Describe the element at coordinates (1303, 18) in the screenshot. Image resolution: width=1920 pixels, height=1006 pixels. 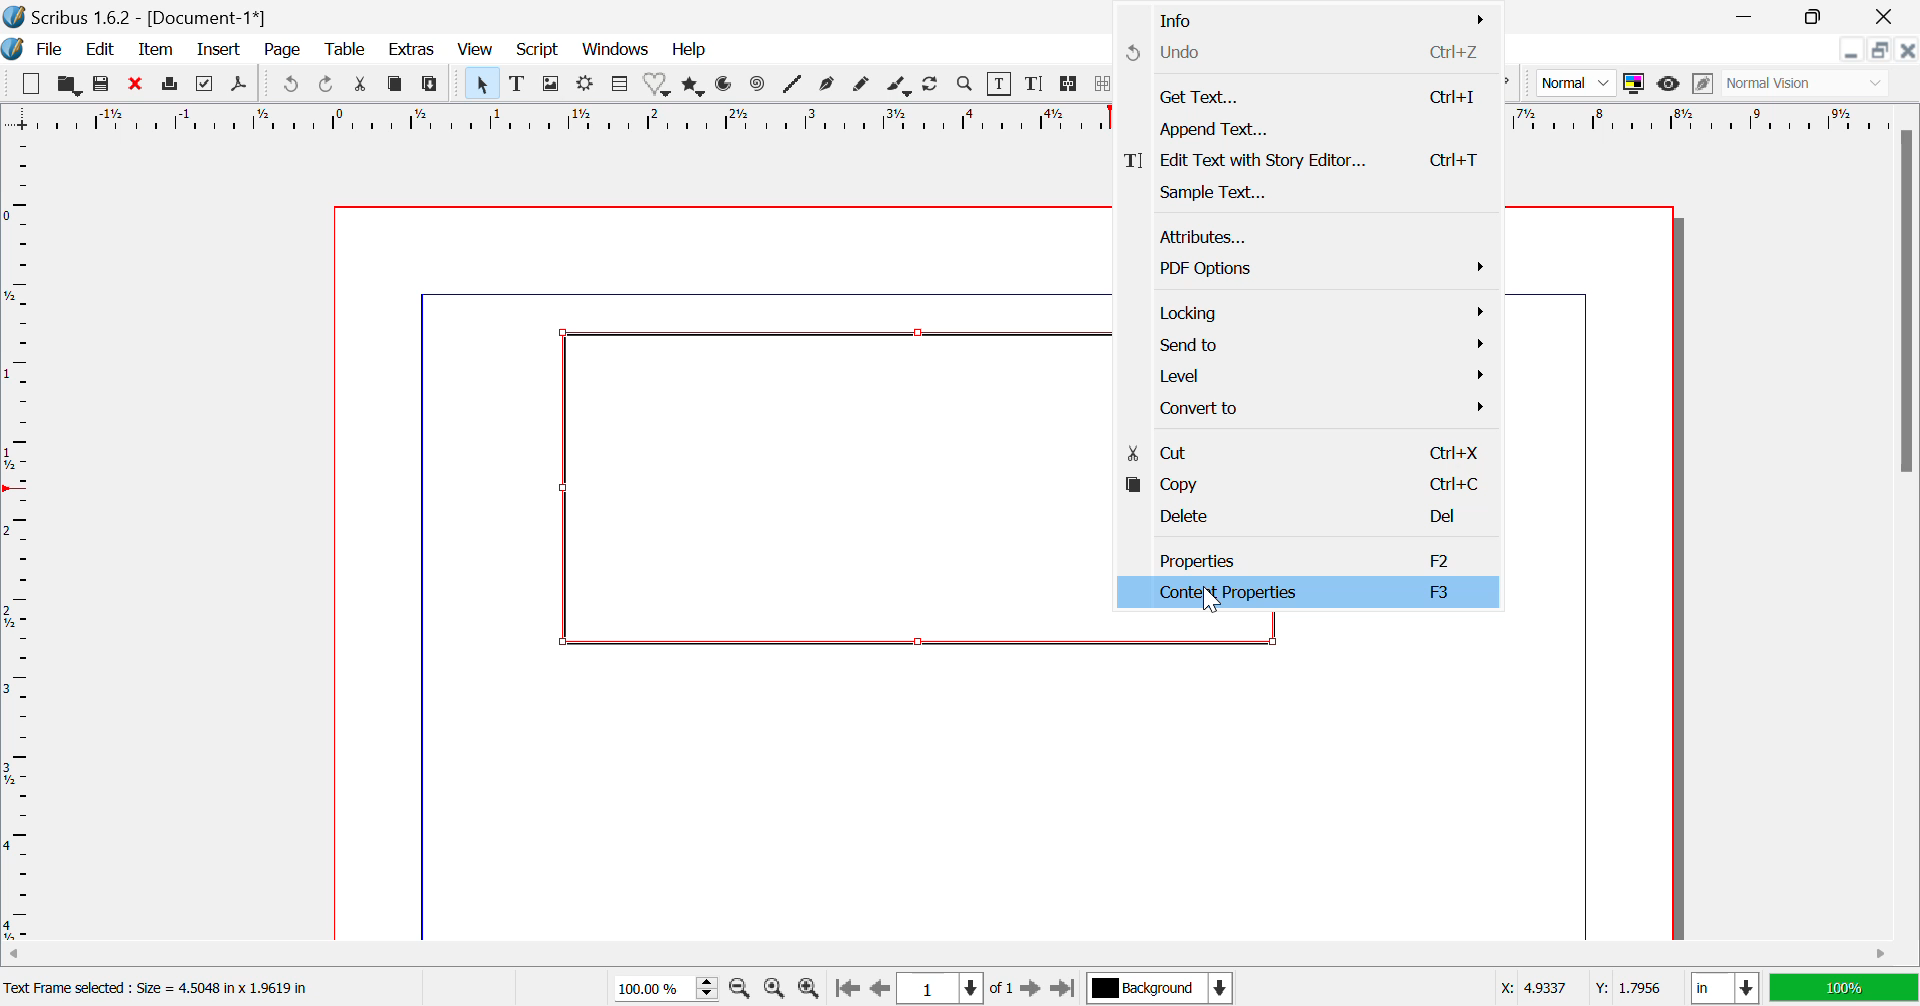
I see `Info` at that location.